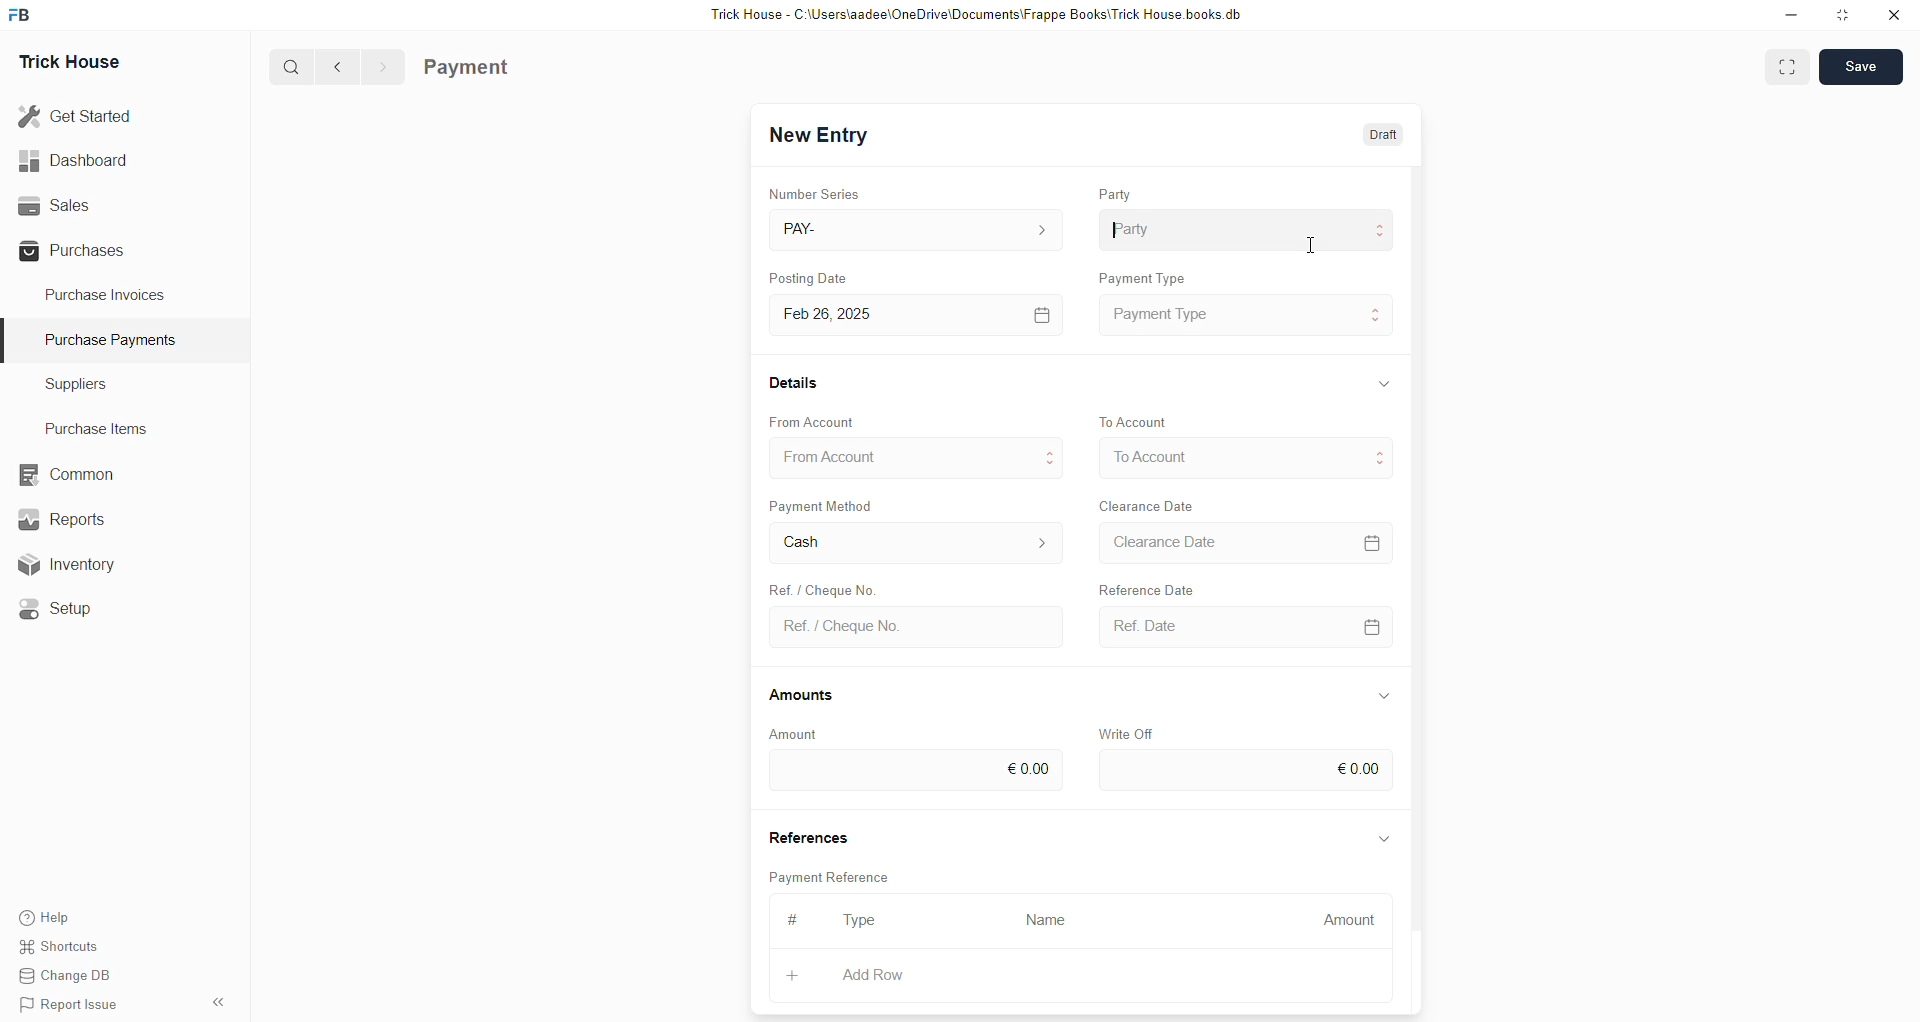 This screenshot has height=1022, width=1920. I want to click on Change DB, so click(65, 974).